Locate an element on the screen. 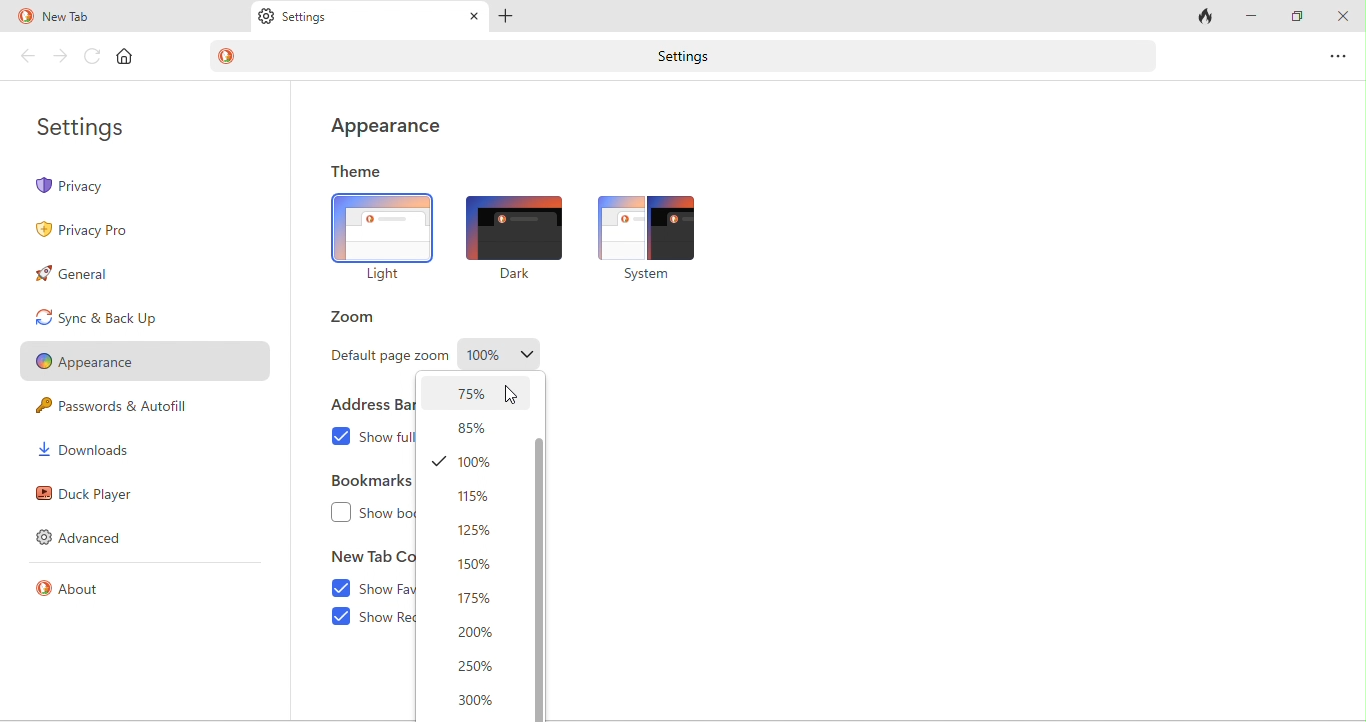 The image size is (1366, 722). 150% is located at coordinates (472, 565).